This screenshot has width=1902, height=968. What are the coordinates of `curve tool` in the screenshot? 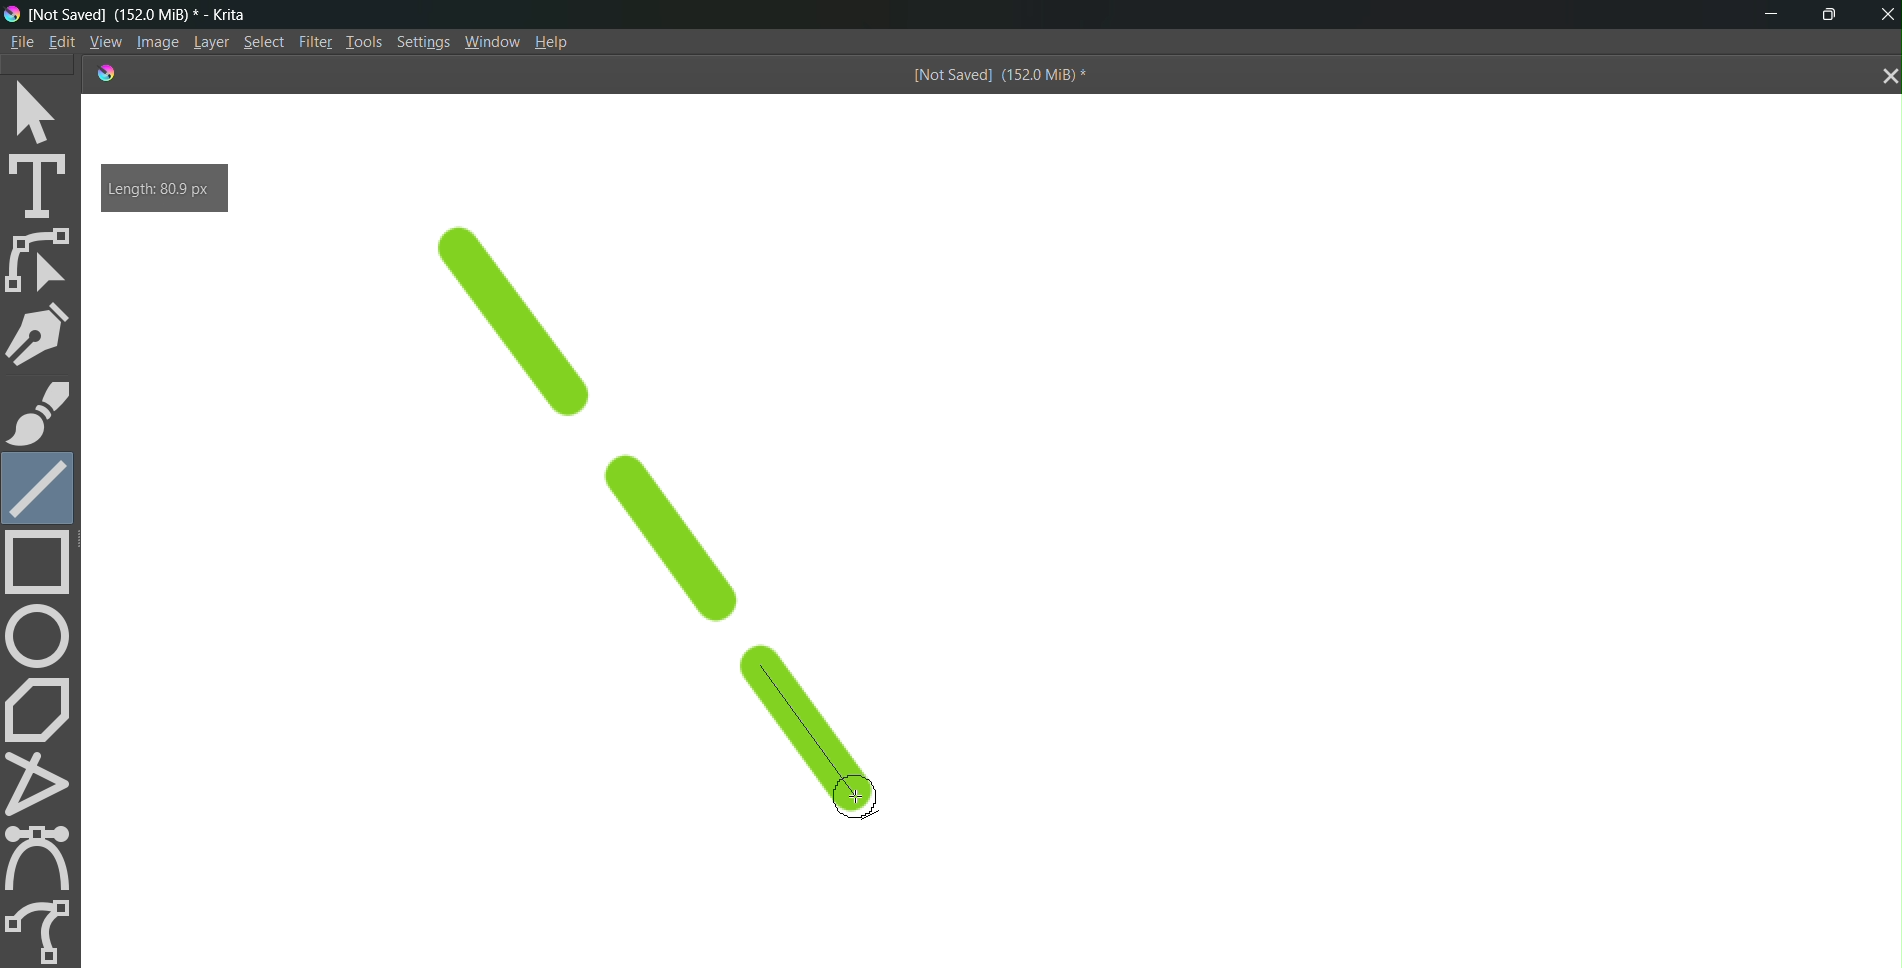 It's located at (45, 857).